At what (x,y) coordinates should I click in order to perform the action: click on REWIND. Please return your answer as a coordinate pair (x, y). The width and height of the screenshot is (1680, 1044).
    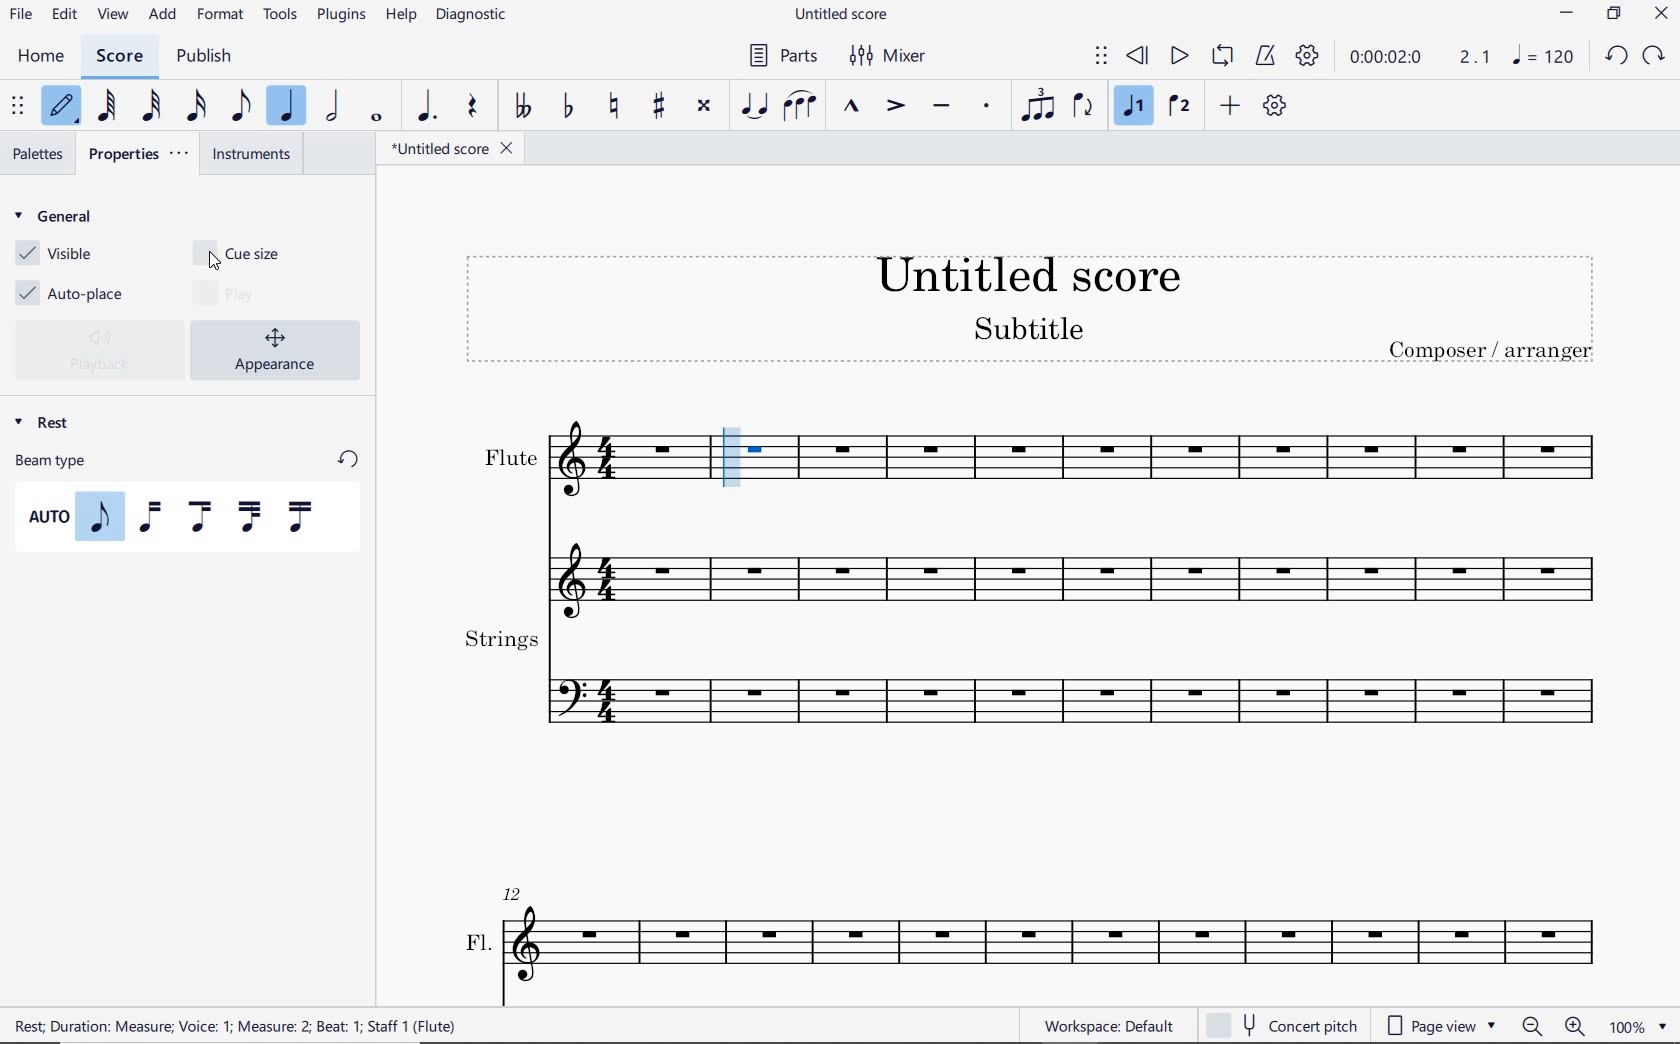
    Looking at the image, I should click on (1138, 57).